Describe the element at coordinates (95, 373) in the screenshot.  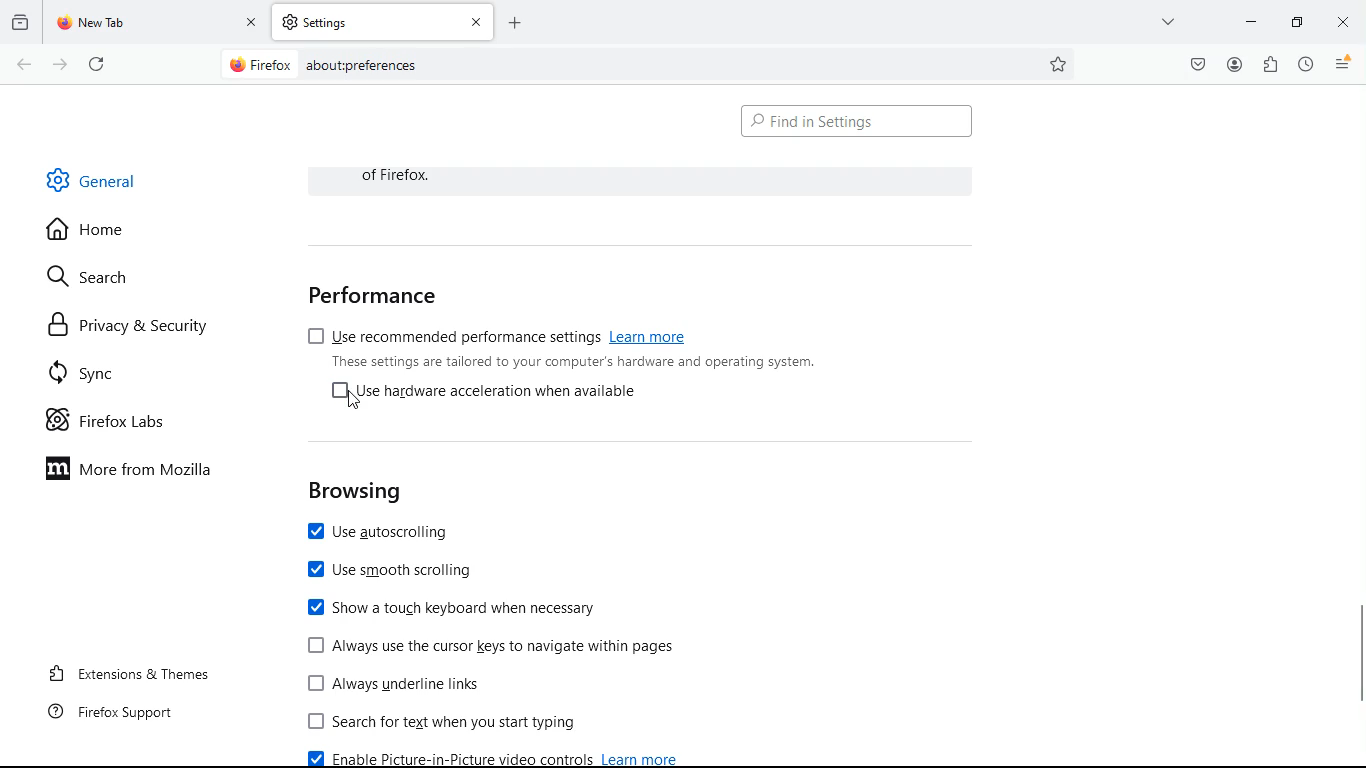
I see `sync` at that location.